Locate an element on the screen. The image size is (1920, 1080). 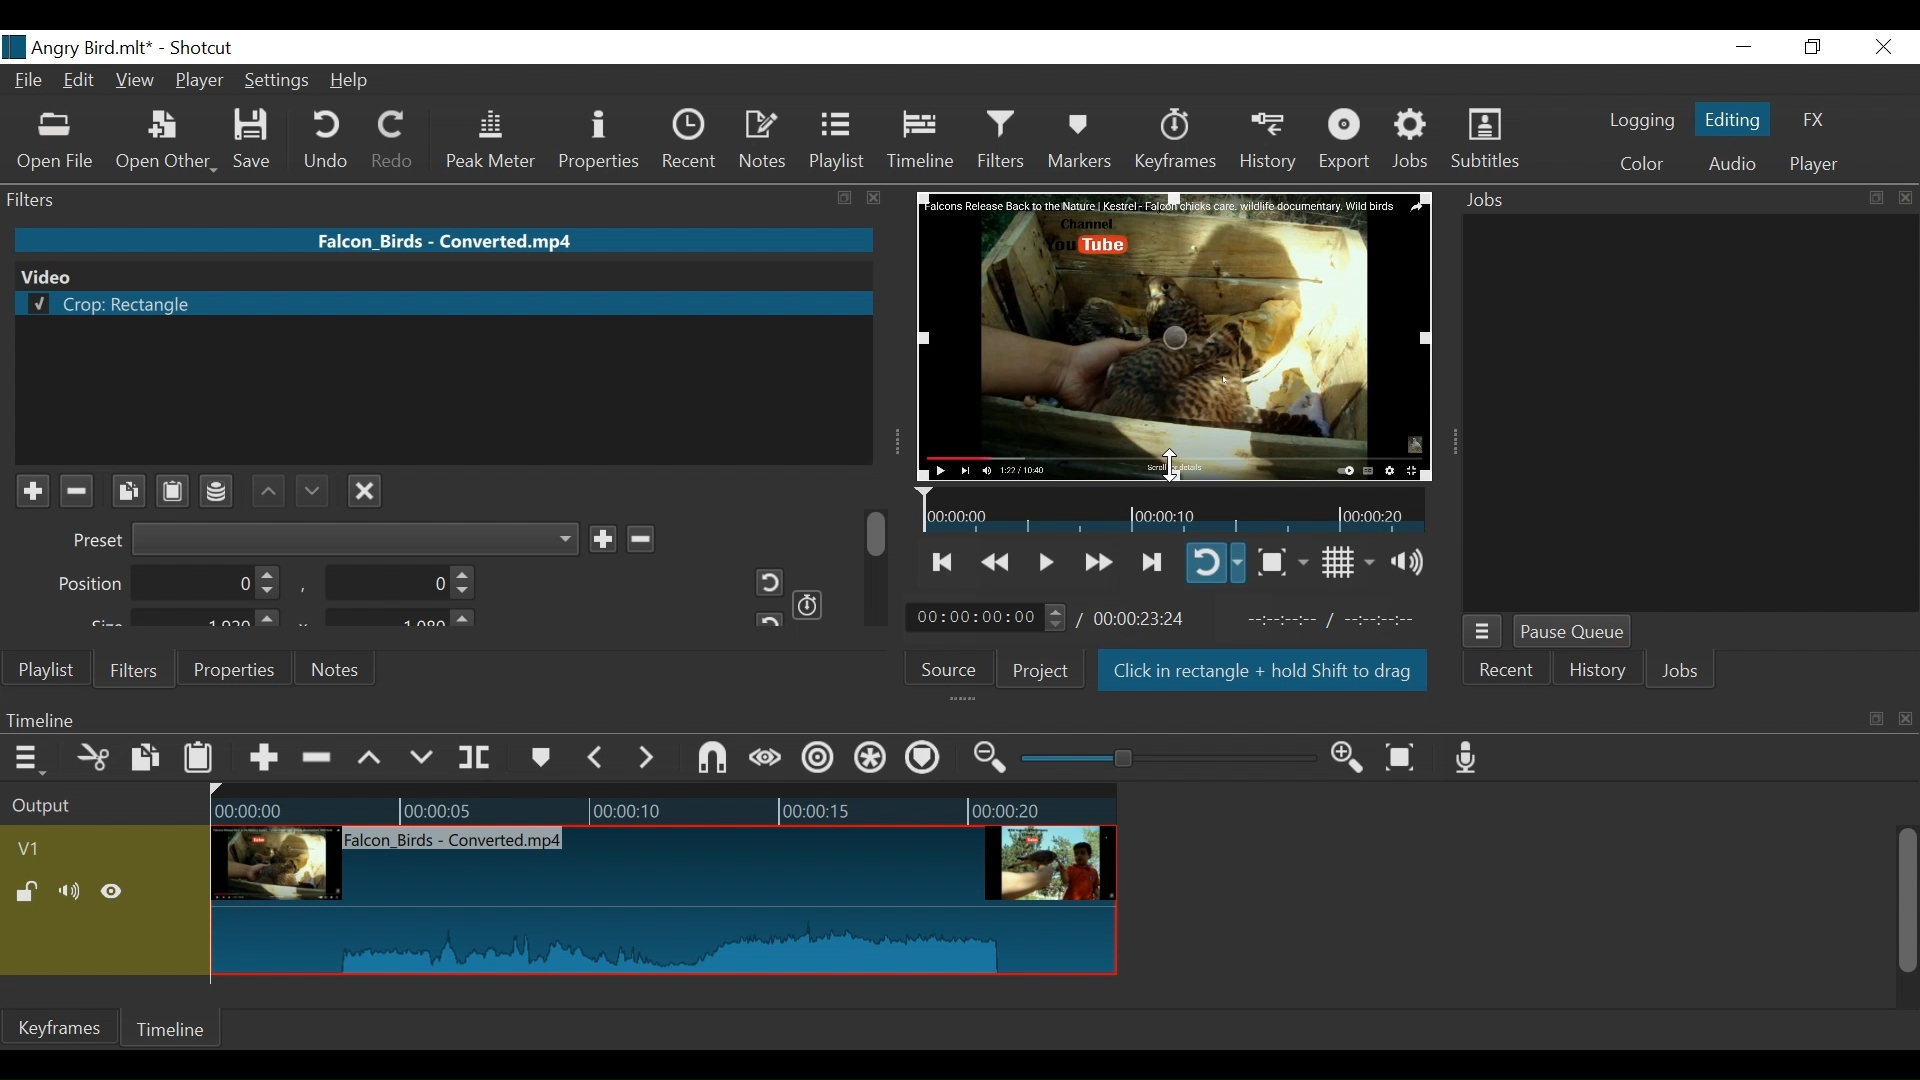
In point is located at coordinates (1339, 620).